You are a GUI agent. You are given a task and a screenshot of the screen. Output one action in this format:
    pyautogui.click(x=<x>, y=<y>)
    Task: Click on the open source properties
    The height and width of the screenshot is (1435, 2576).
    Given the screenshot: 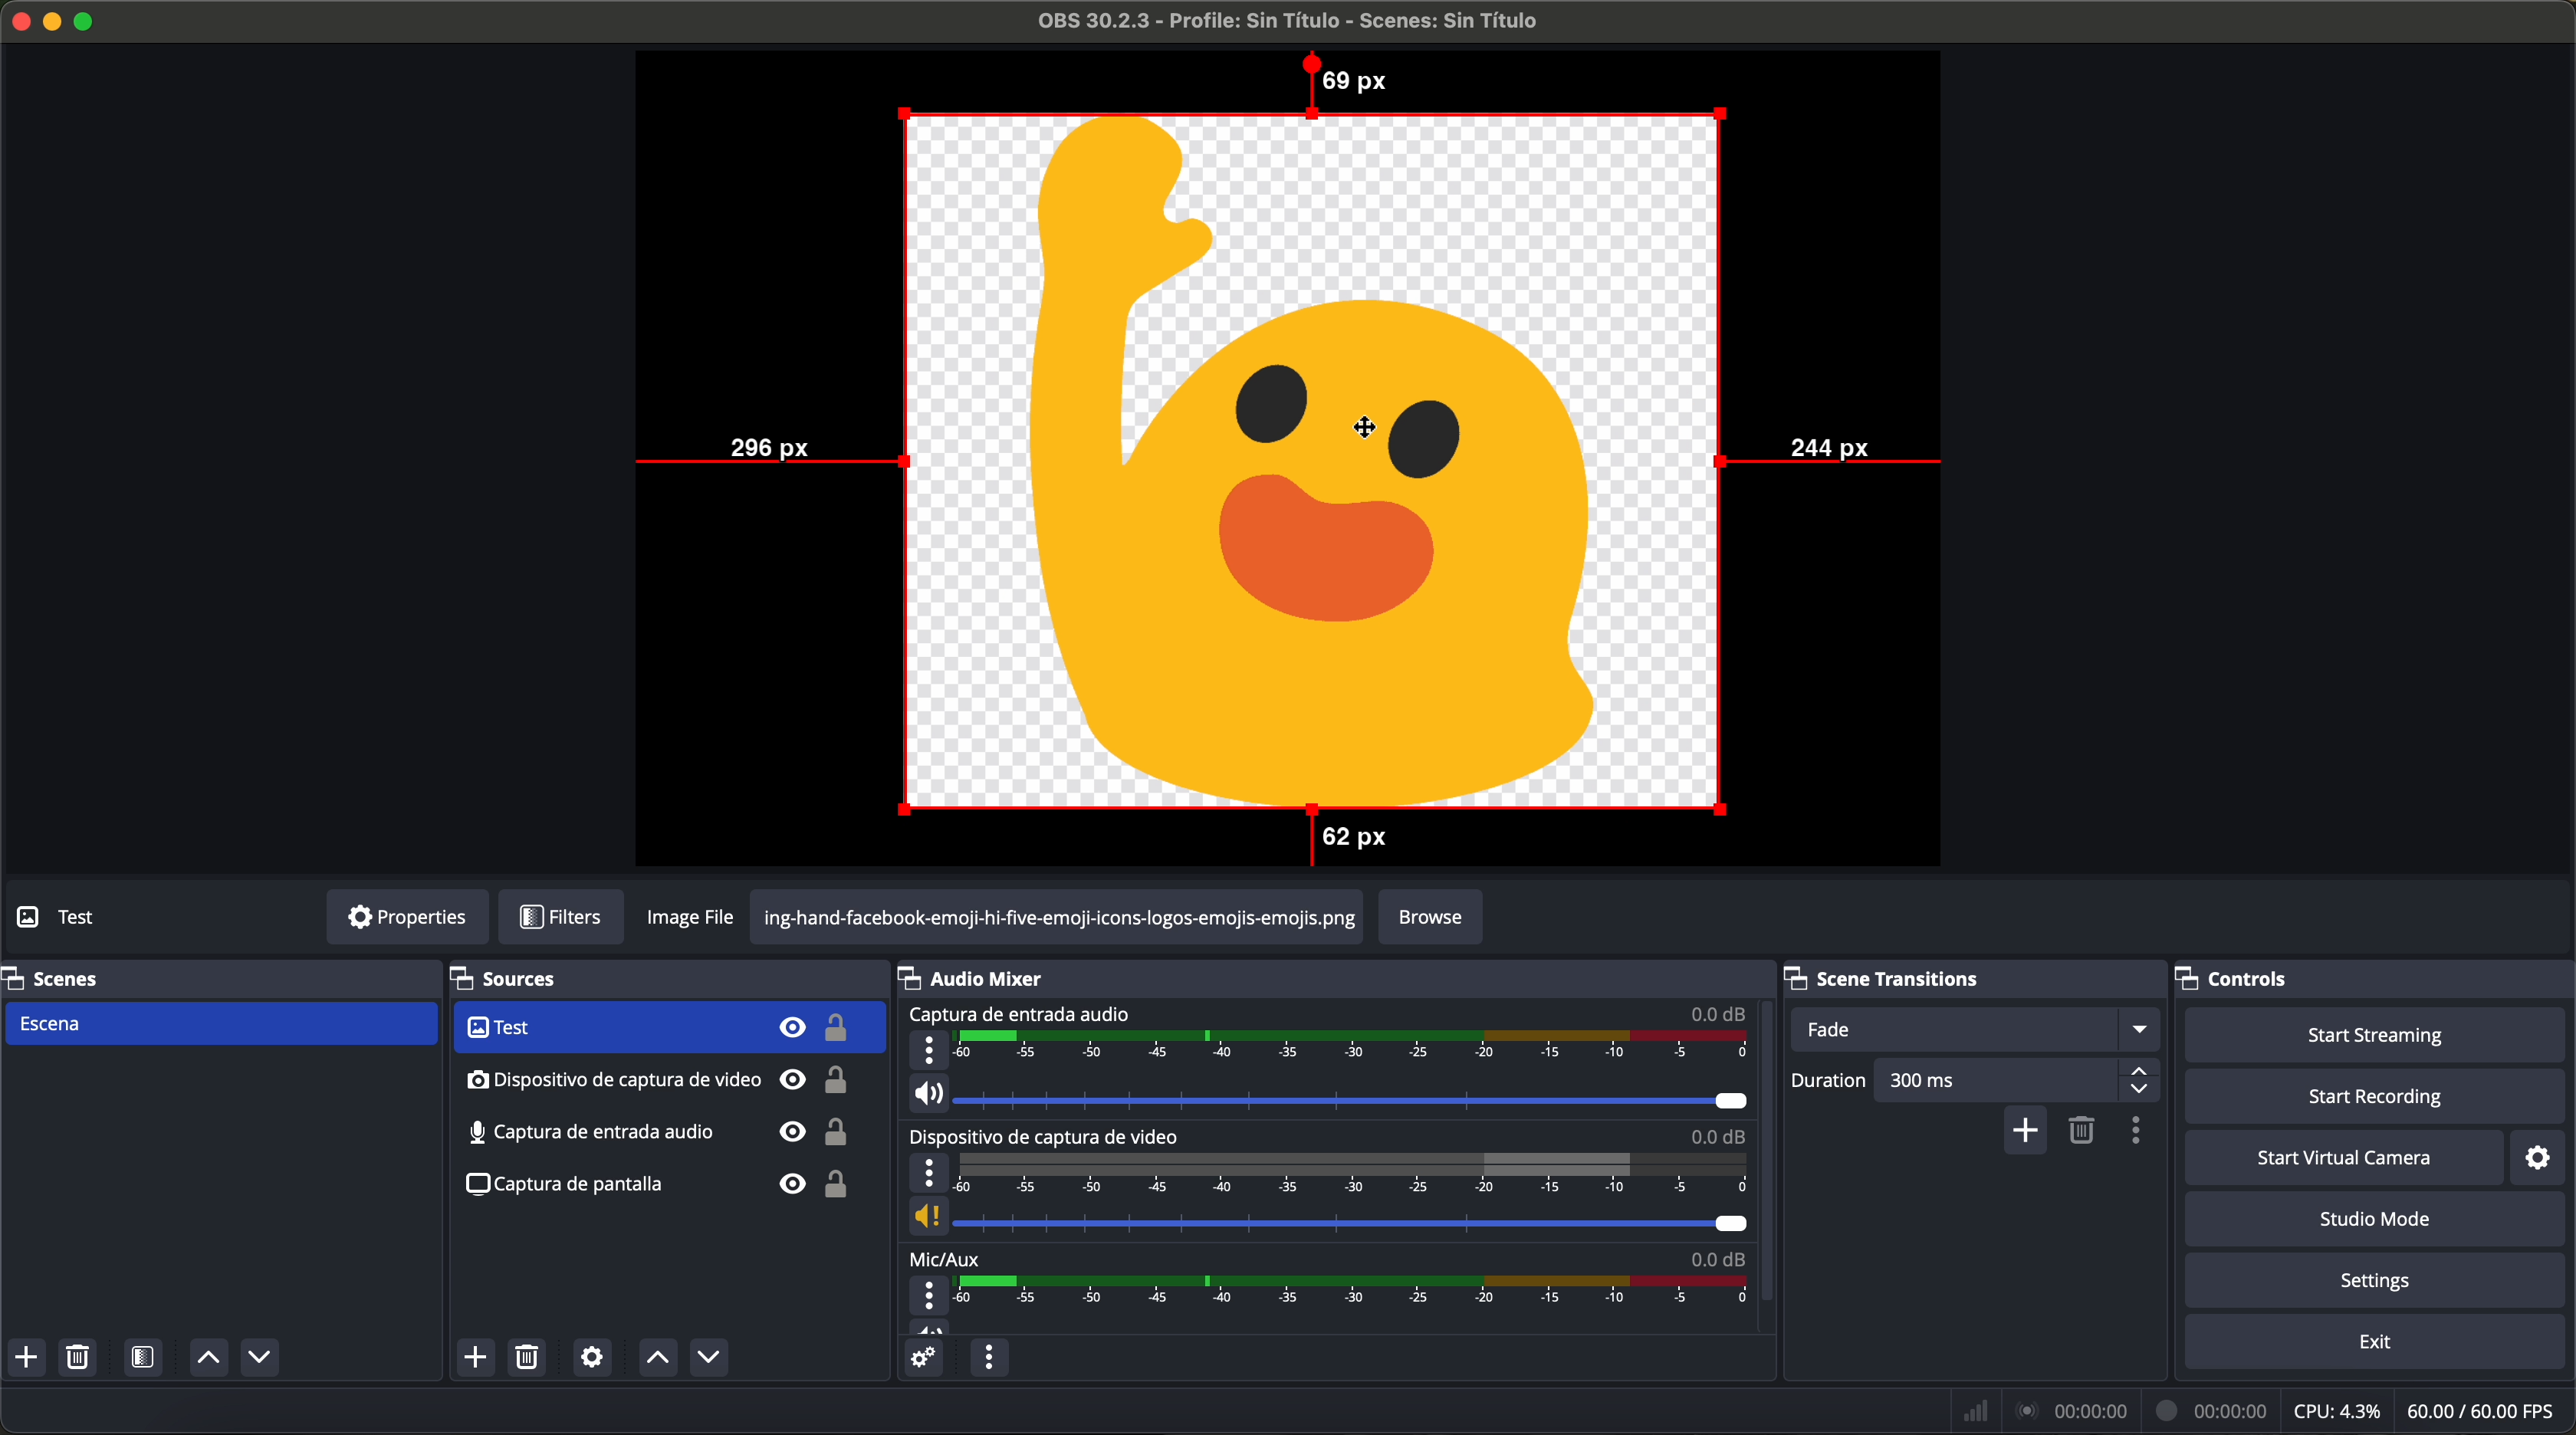 What is the action you would take?
    pyautogui.click(x=592, y=1358)
    